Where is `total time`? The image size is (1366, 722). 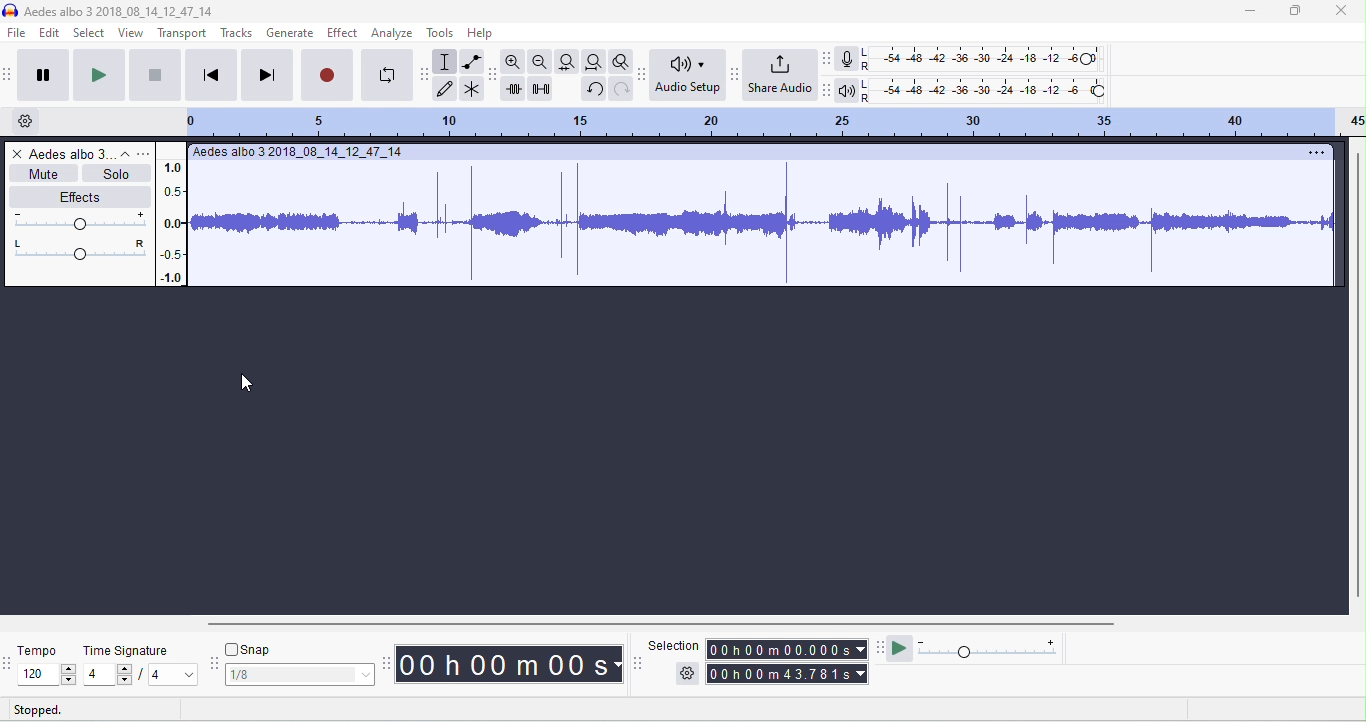
total time is located at coordinates (785, 674).